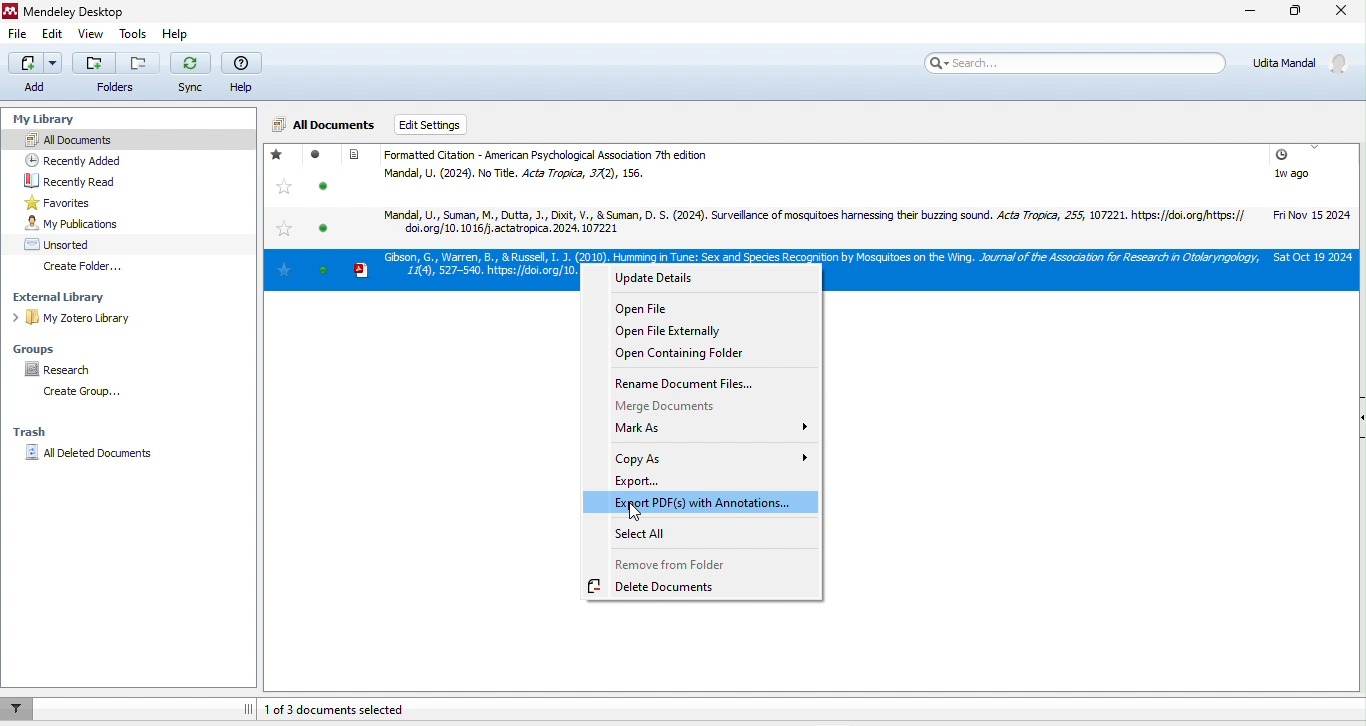  Describe the element at coordinates (19, 32) in the screenshot. I see `file` at that location.